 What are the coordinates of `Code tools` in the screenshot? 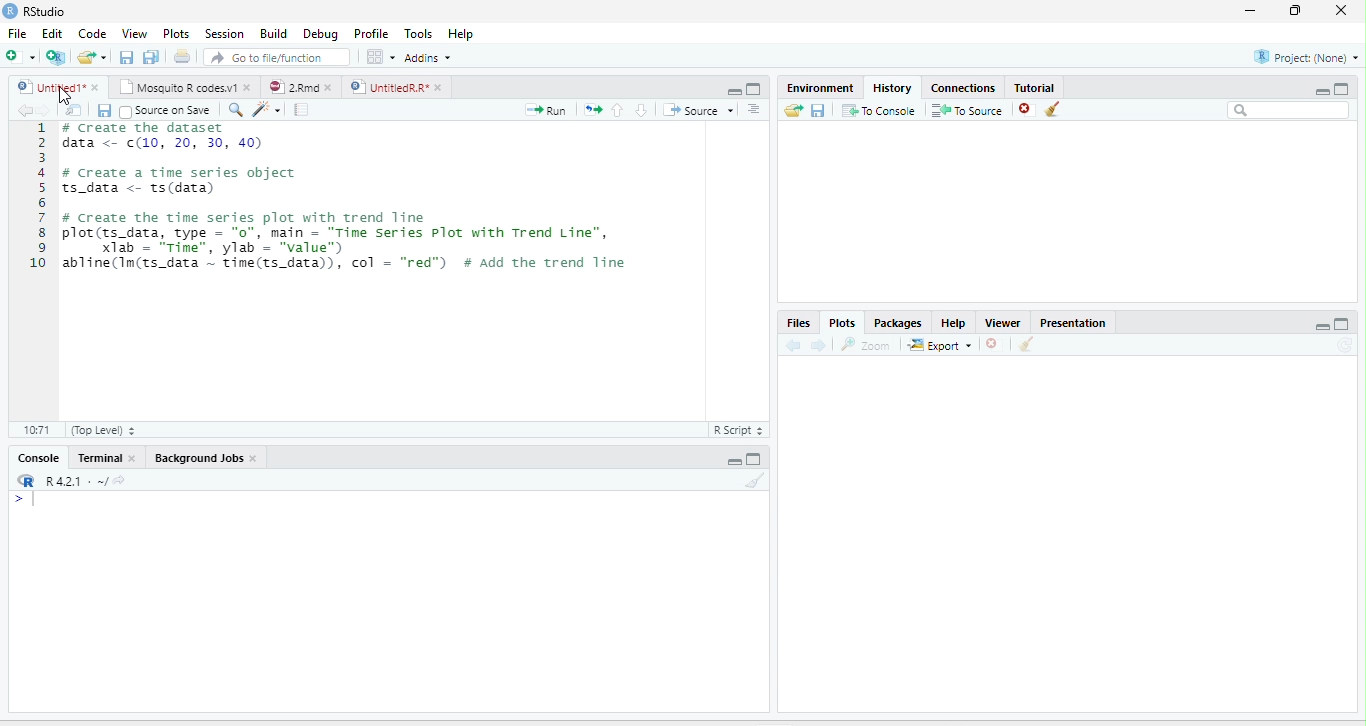 It's located at (266, 109).